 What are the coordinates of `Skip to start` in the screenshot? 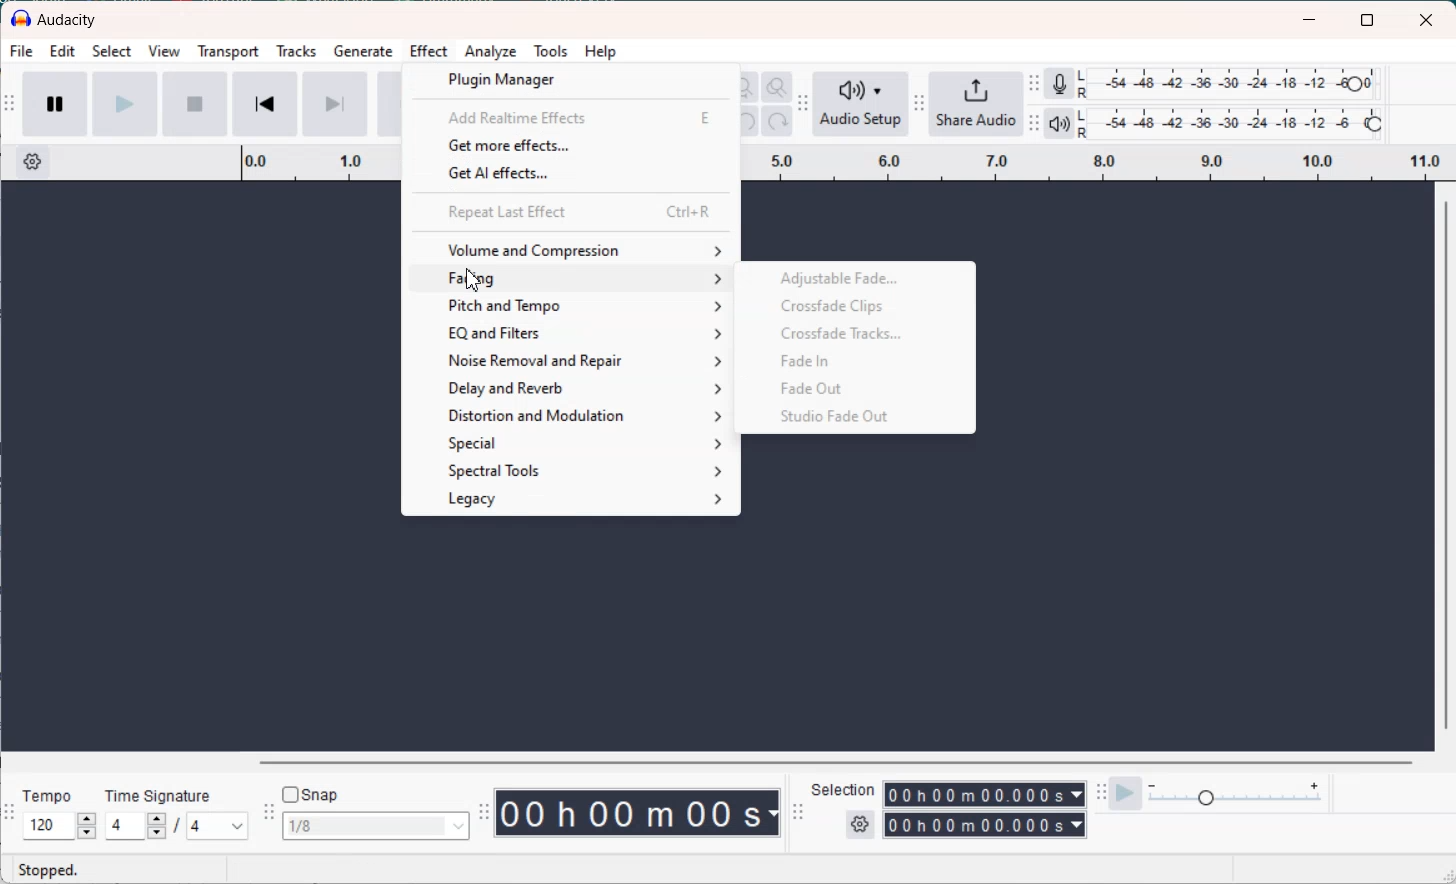 It's located at (264, 103).